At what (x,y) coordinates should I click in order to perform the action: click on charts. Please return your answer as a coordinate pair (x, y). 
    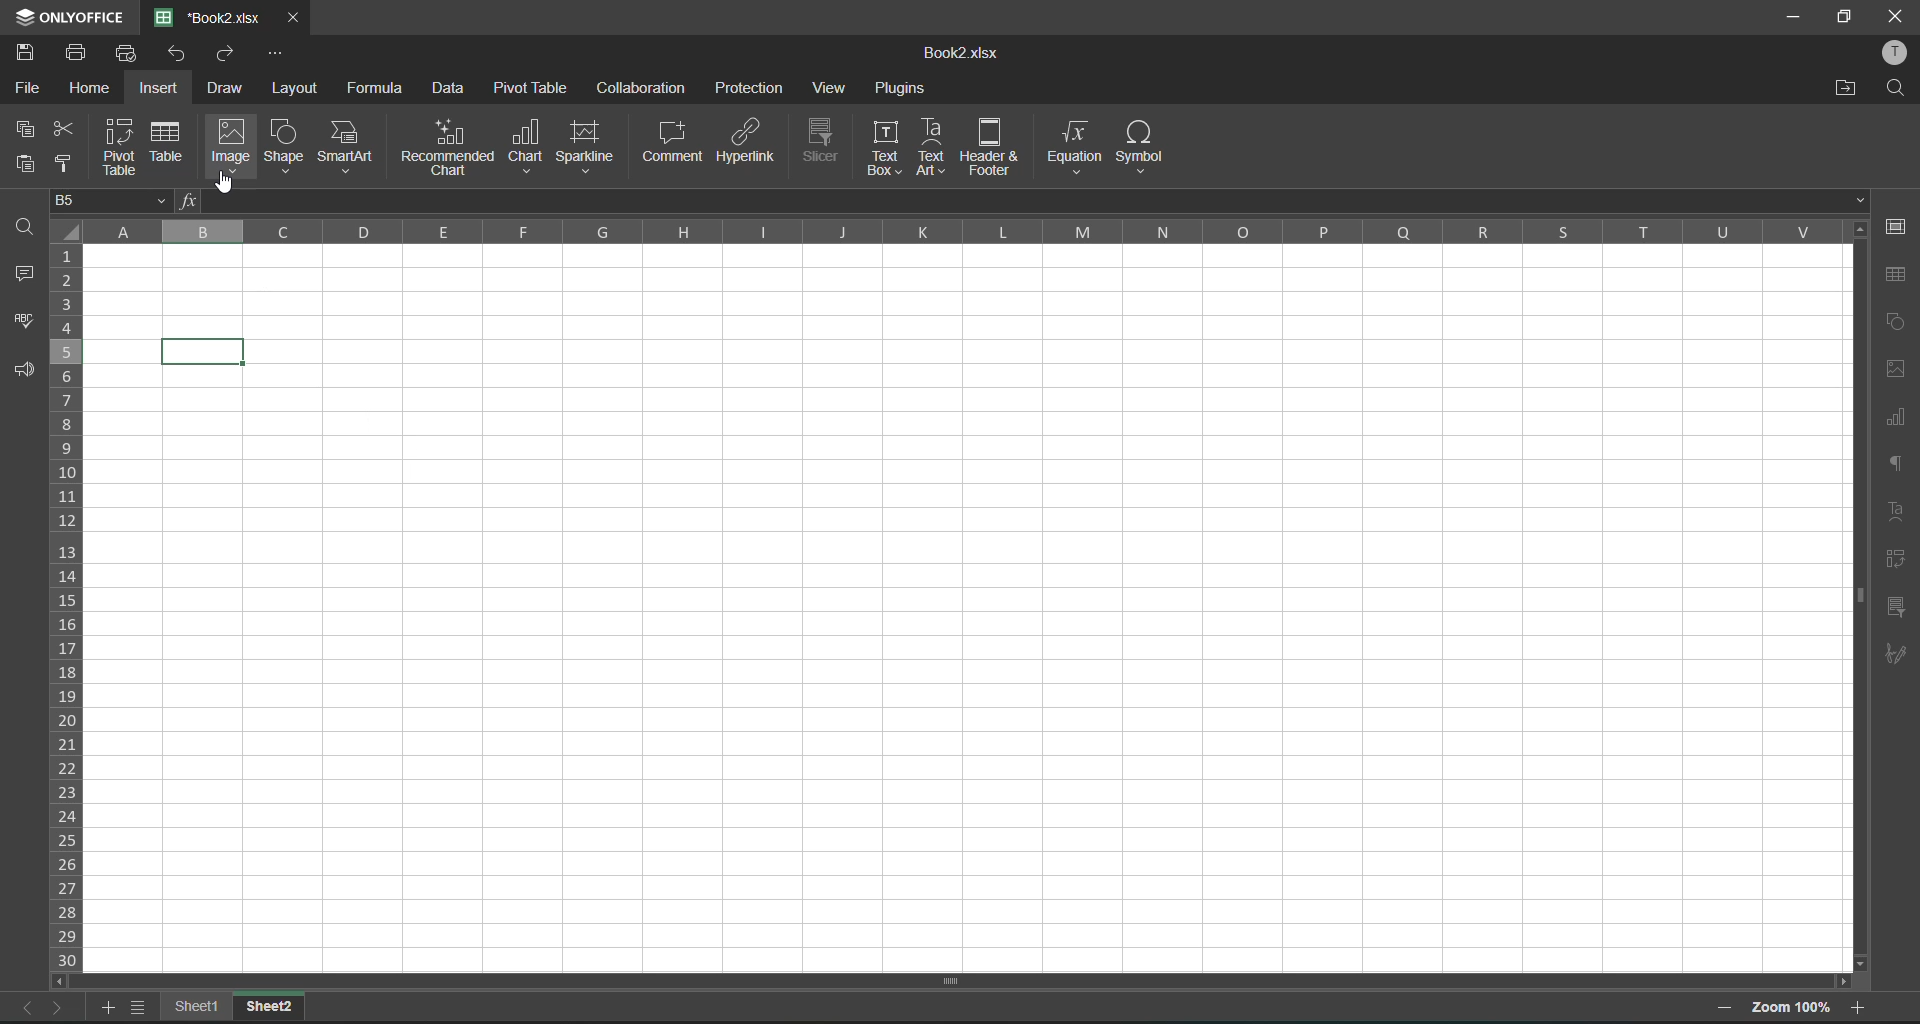
    Looking at the image, I should click on (1897, 420).